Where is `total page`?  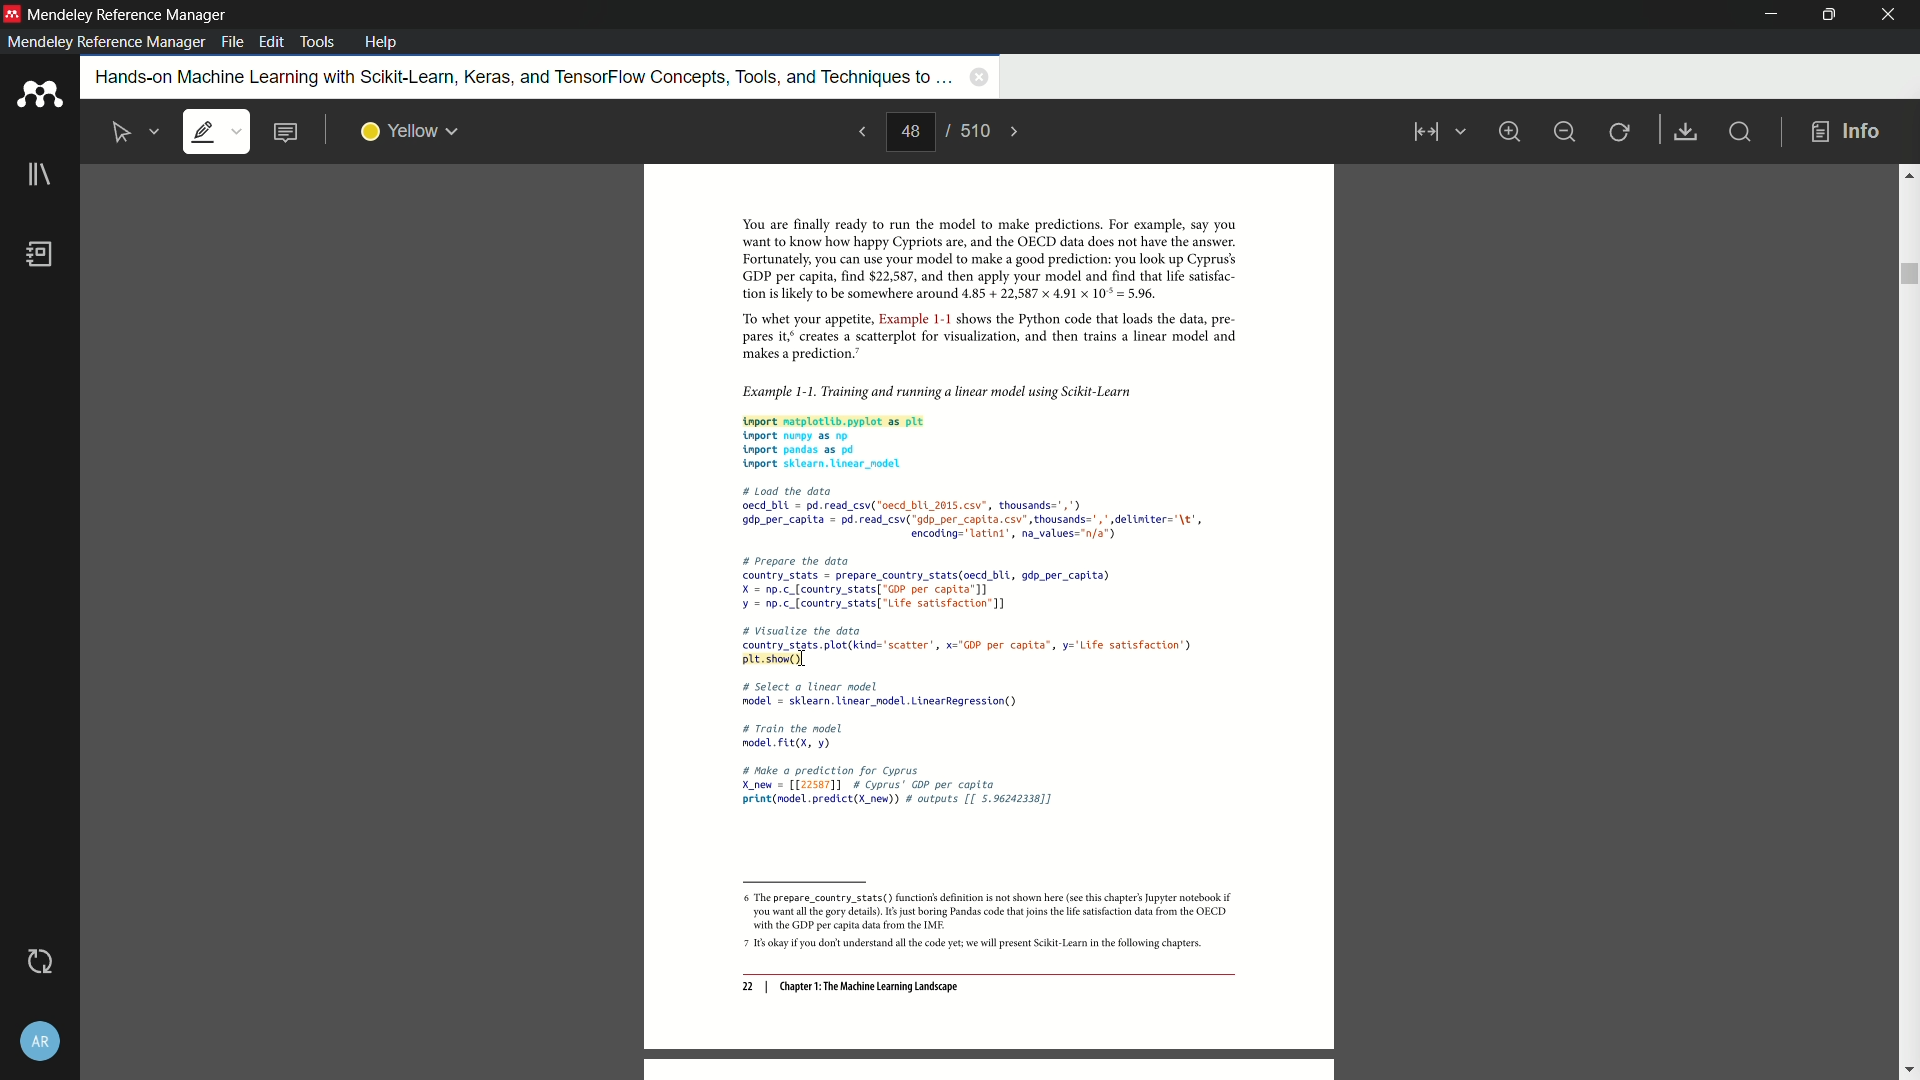 total page is located at coordinates (973, 130).